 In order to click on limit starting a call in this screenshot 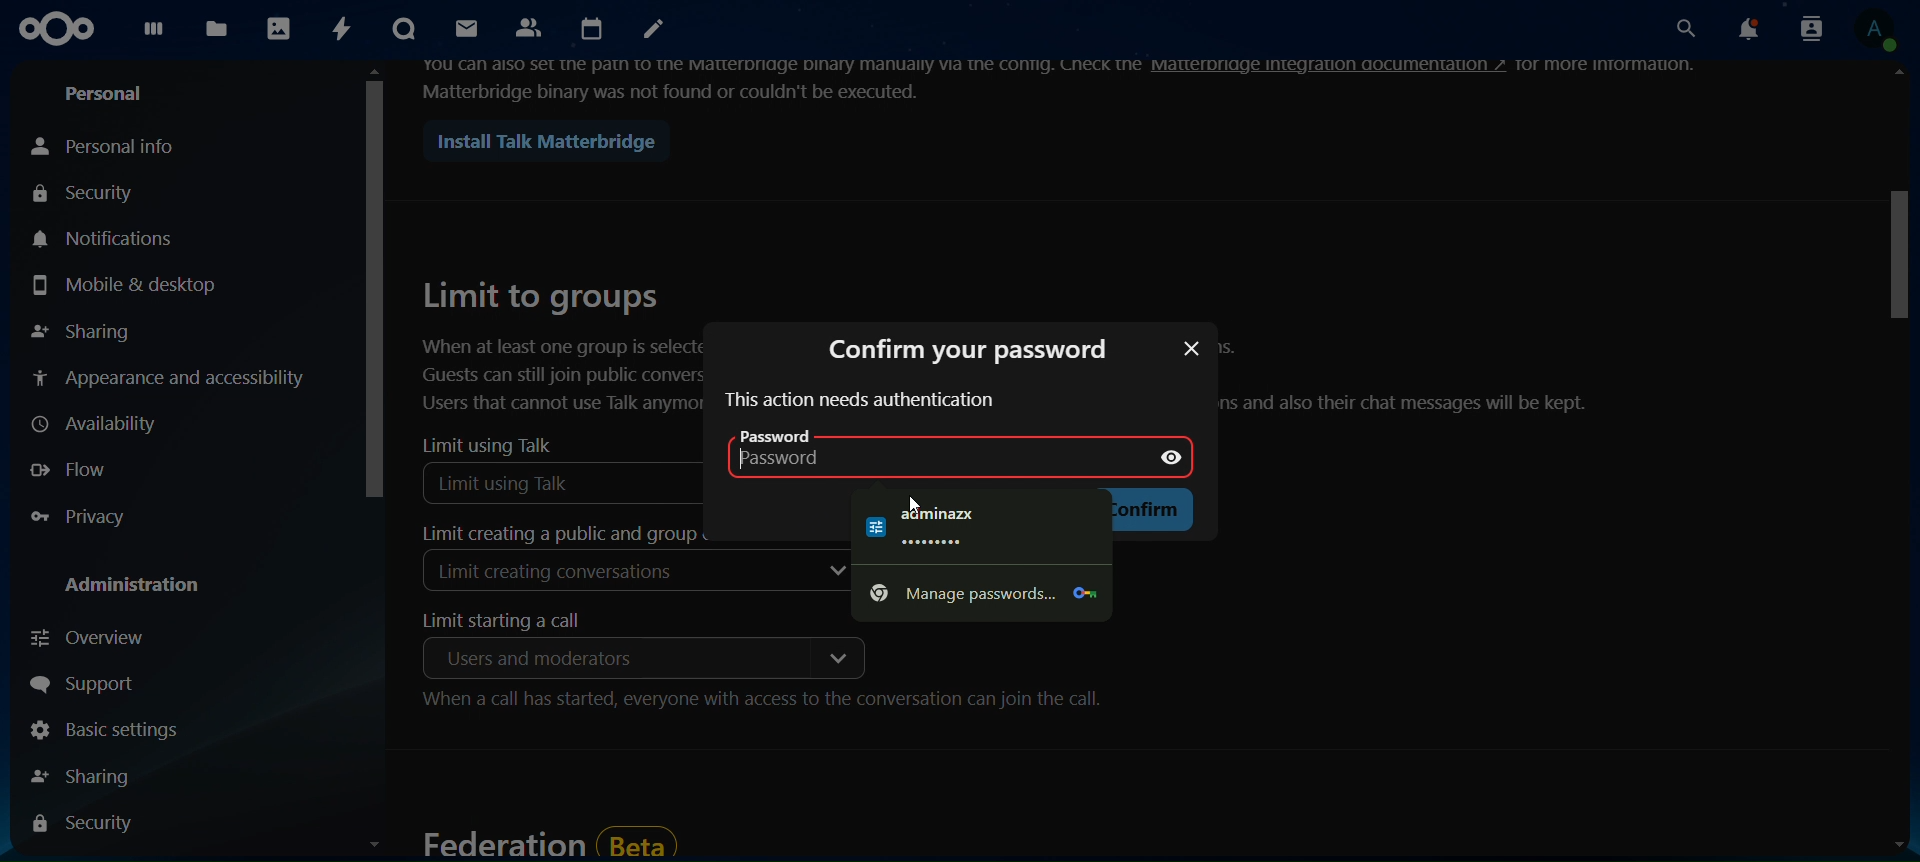, I will do `click(515, 621)`.